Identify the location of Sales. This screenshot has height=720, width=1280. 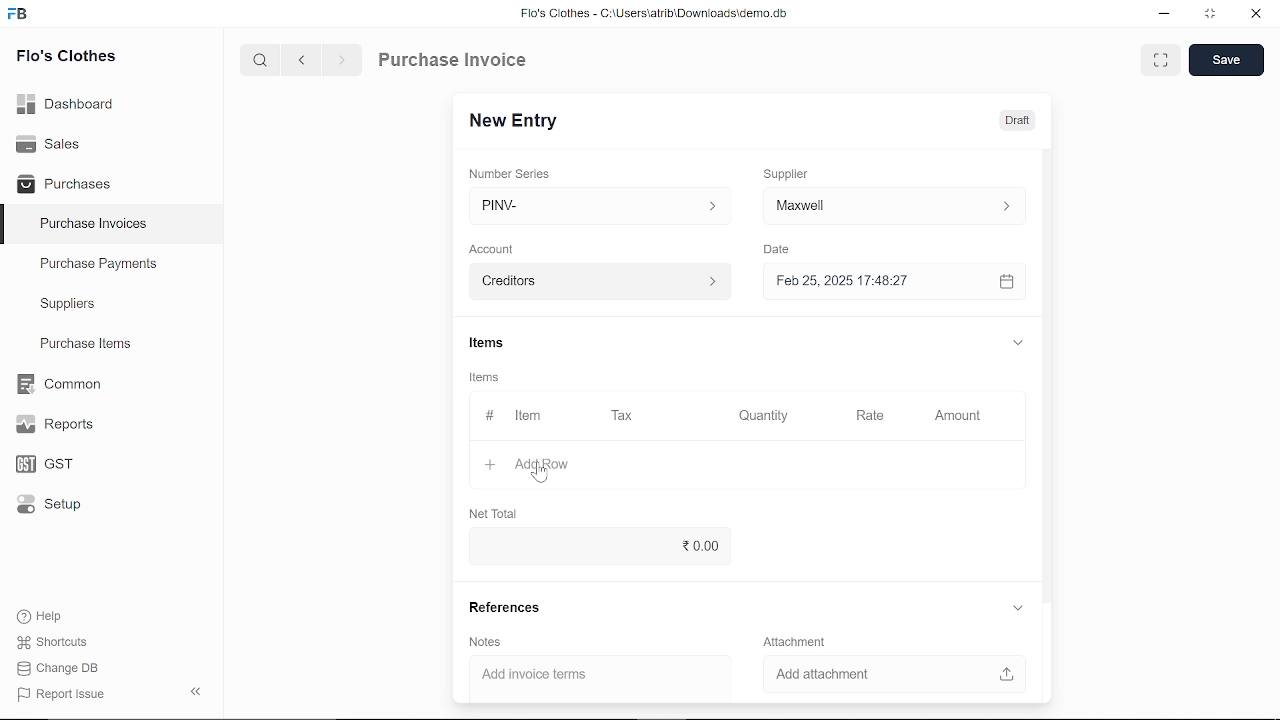
(48, 142).